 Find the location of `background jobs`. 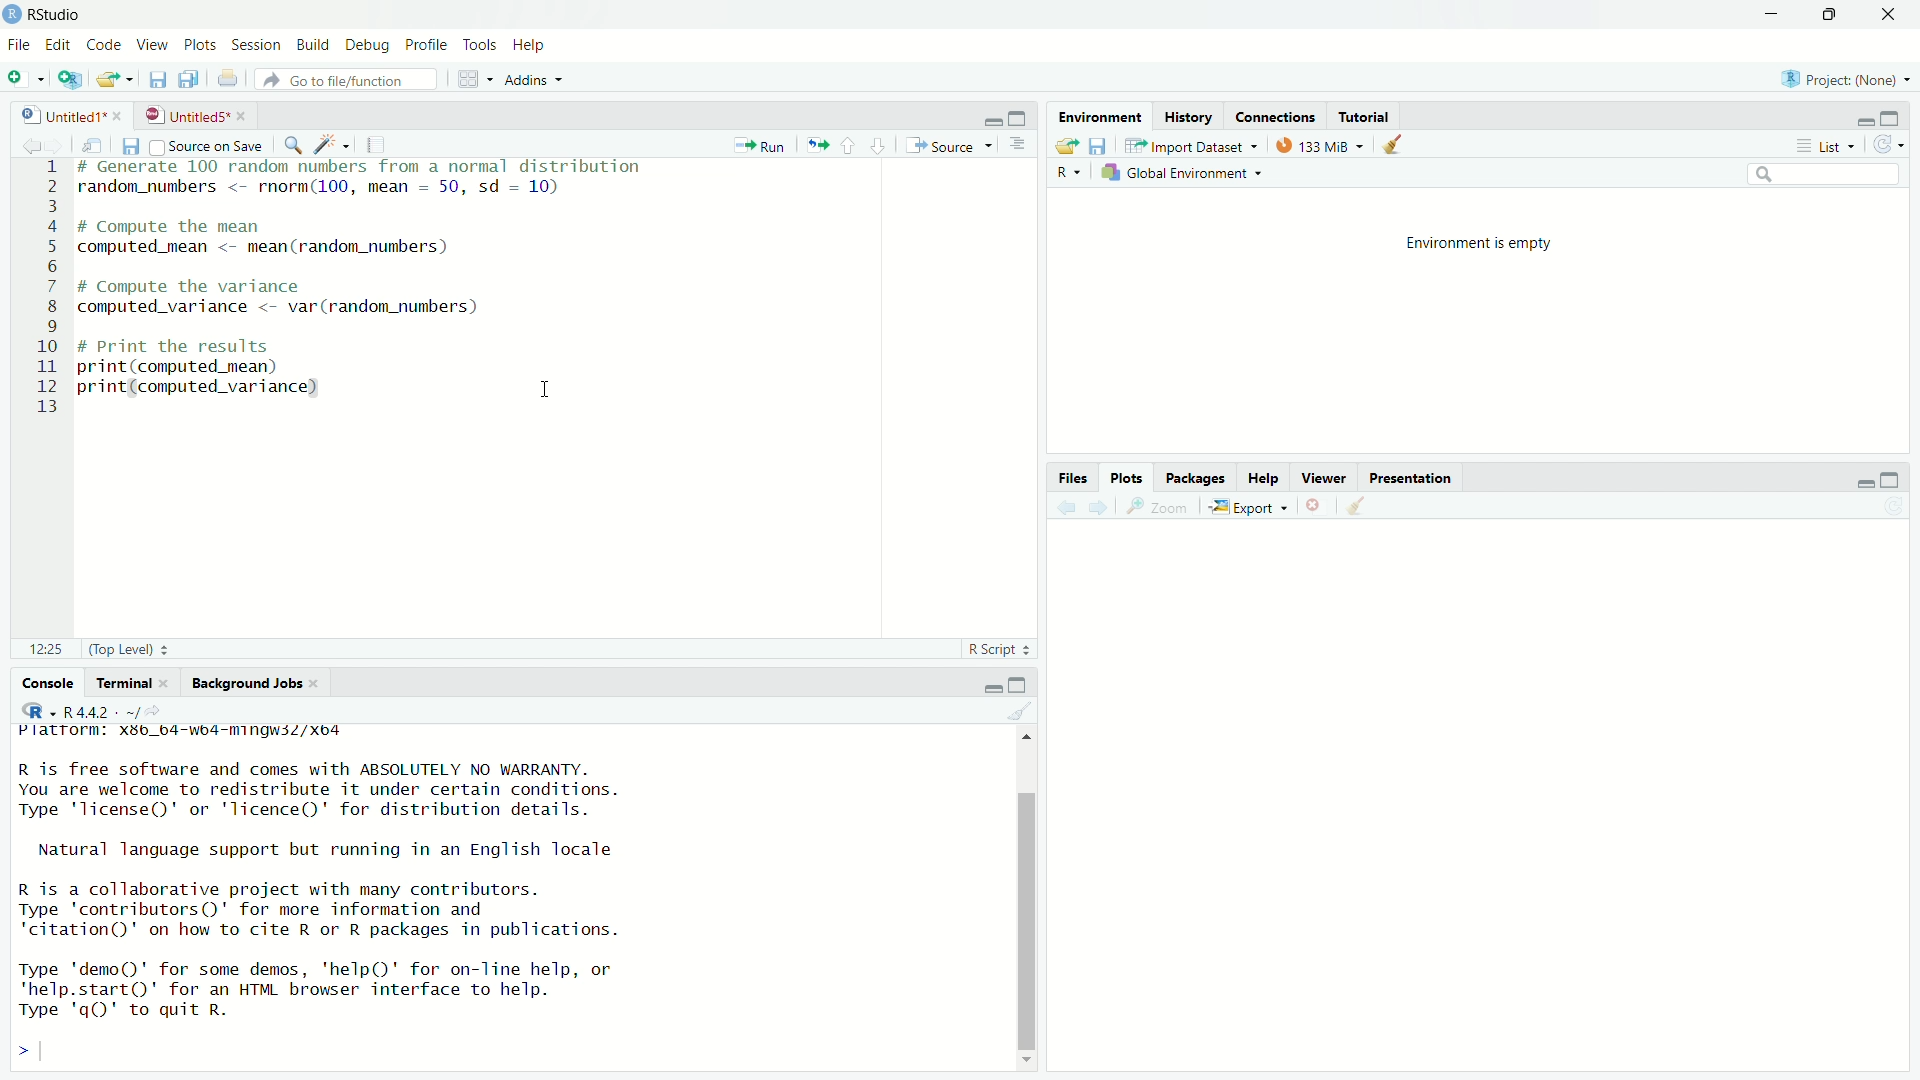

background jobs is located at coordinates (248, 681).